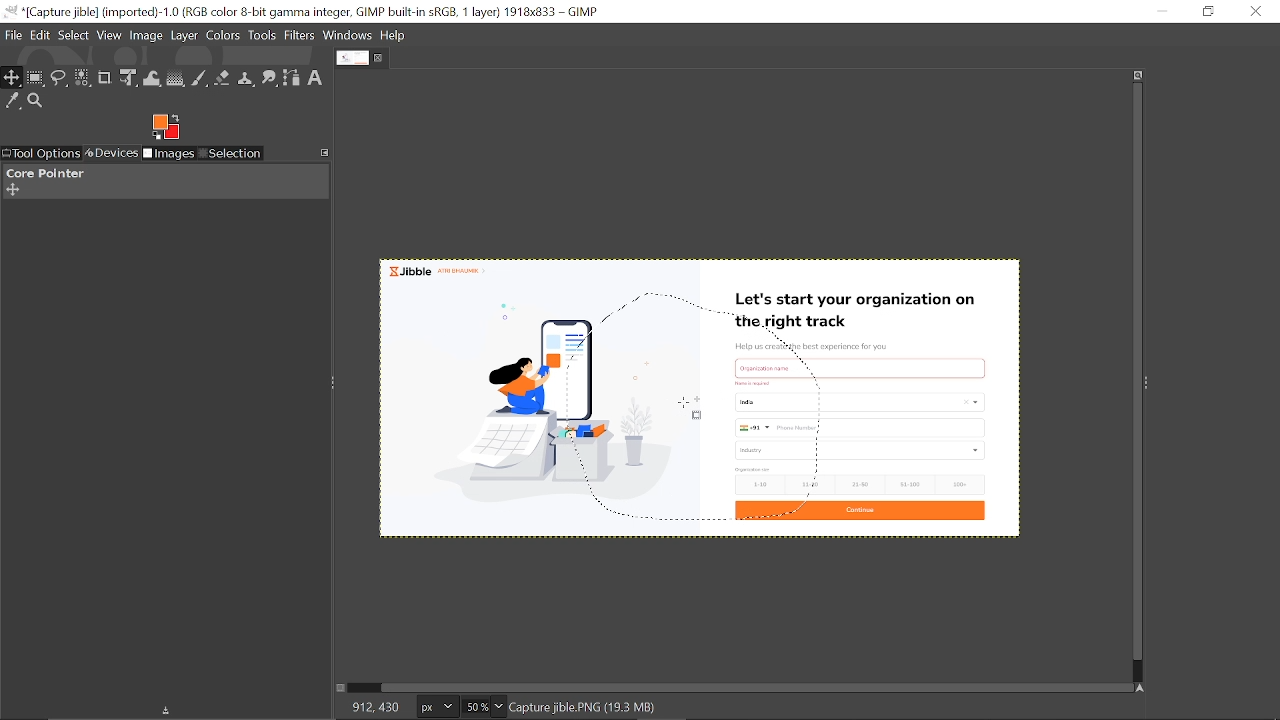 The width and height of the screenshot is (1280, 720). I want to click on Zoom options, so click(497, 707).